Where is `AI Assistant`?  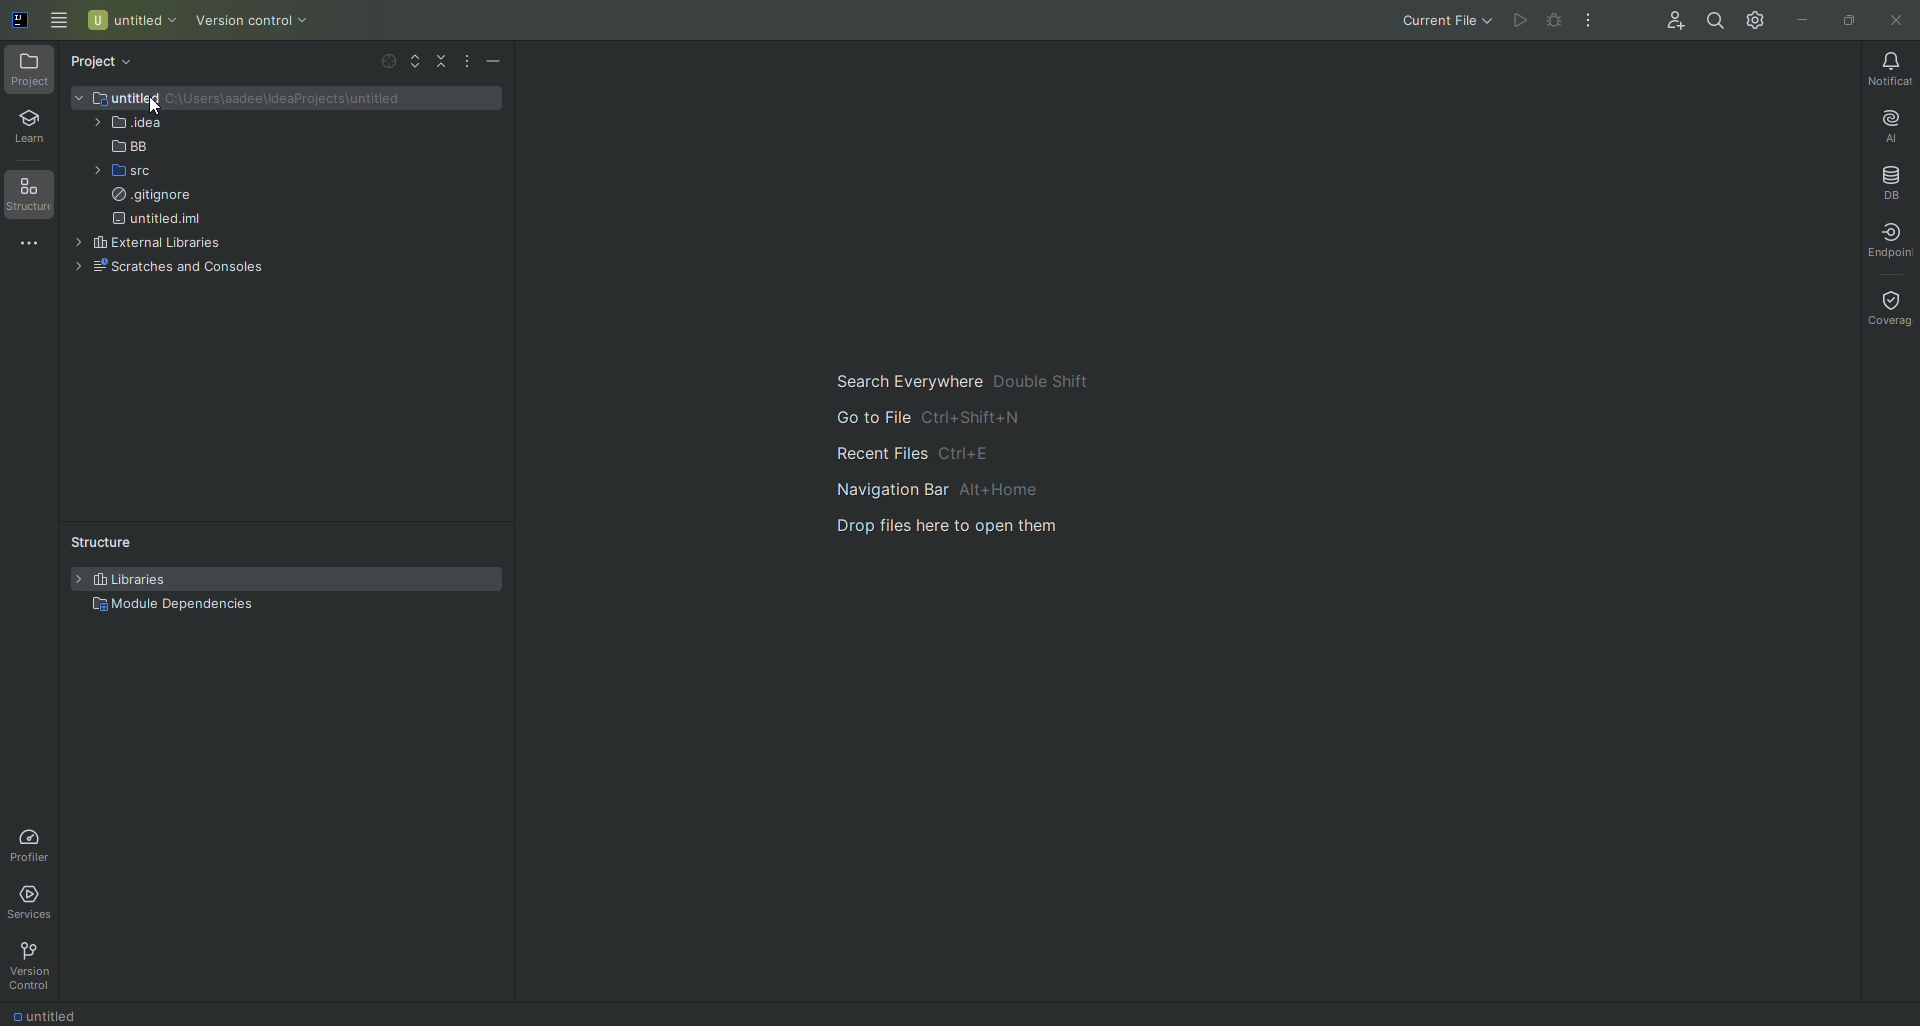
AI Assistant is located at coordinates (1877, 125).